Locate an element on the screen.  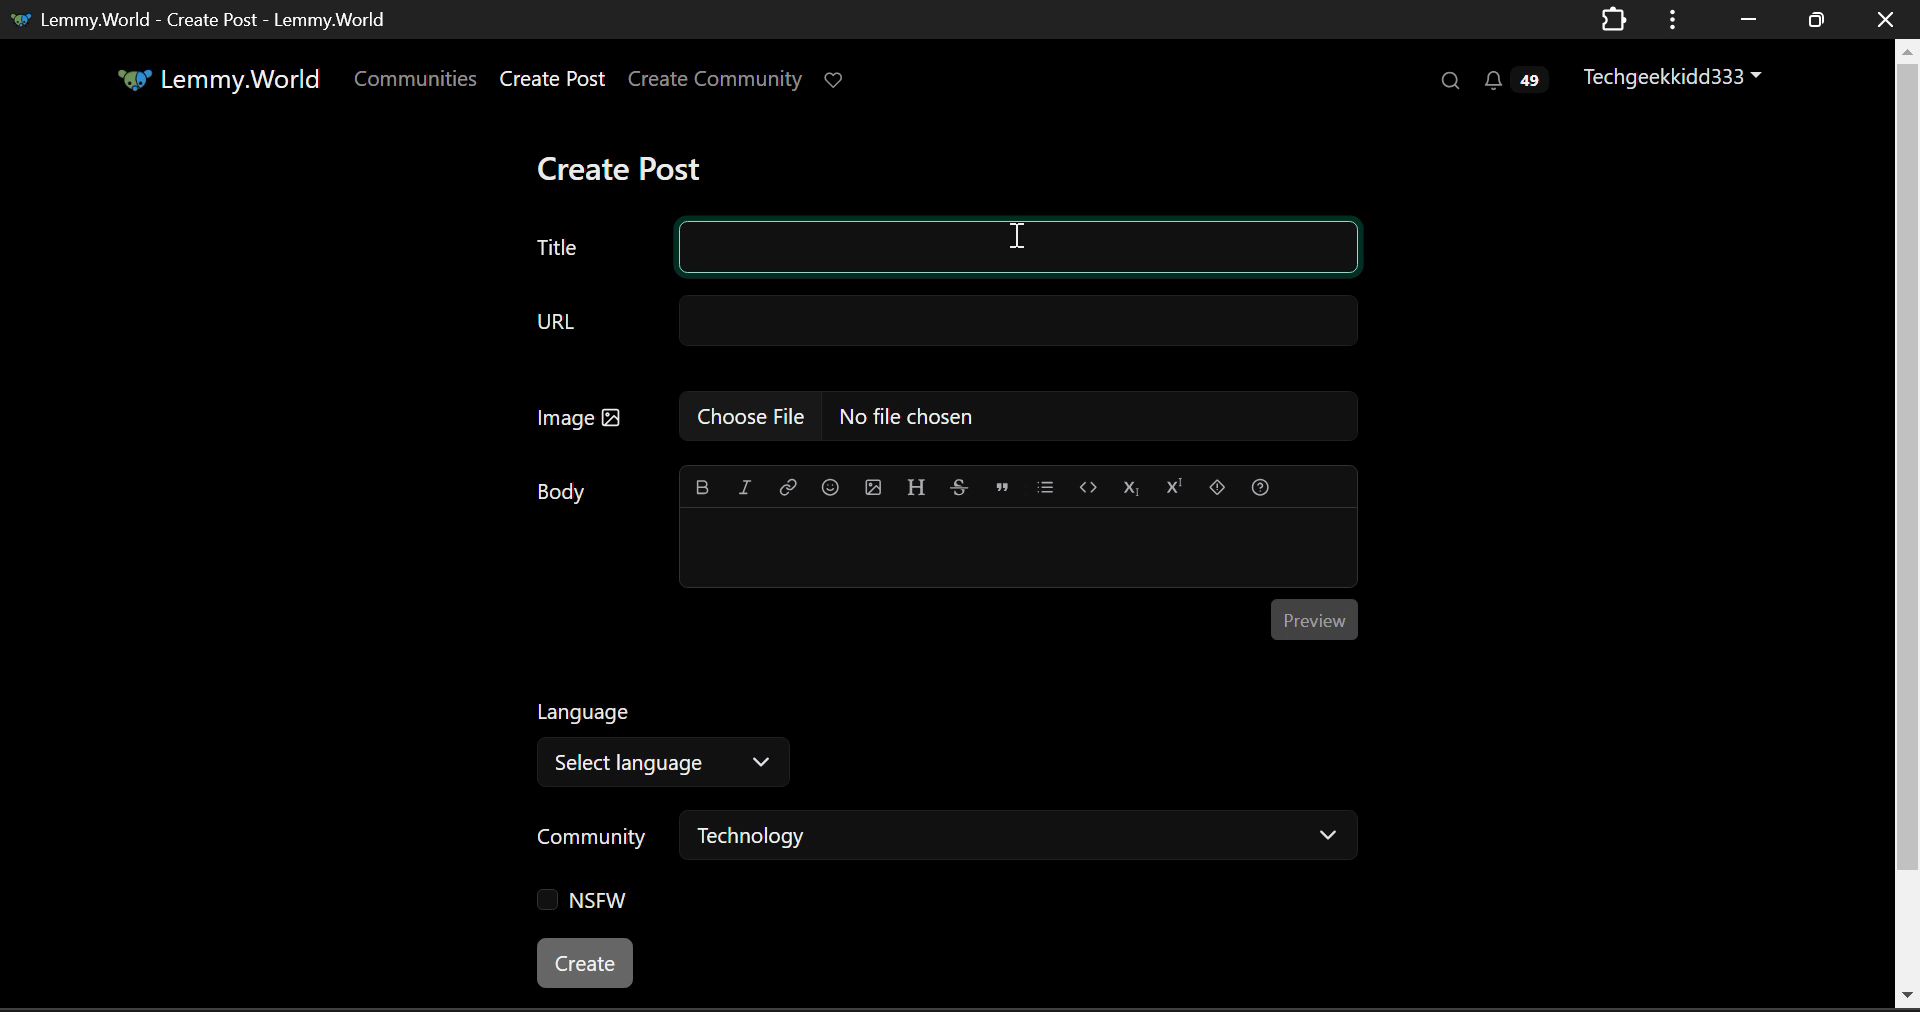
Create Community Page Link is located at coordinates (715, 77).